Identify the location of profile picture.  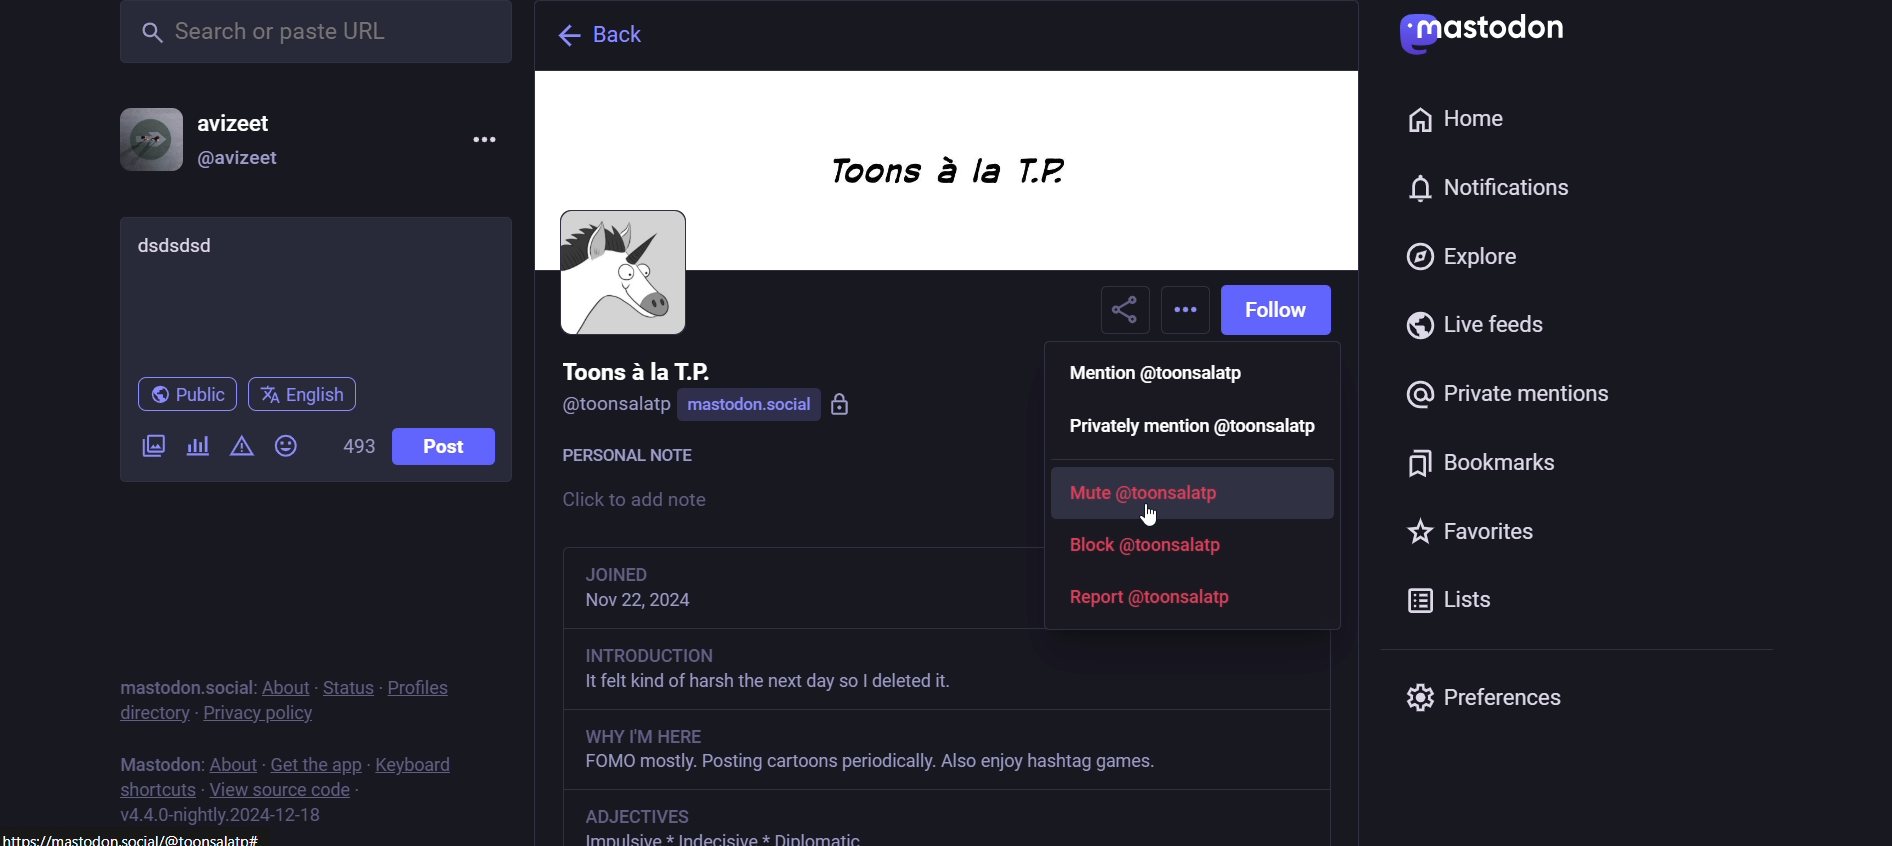
(149, 139).